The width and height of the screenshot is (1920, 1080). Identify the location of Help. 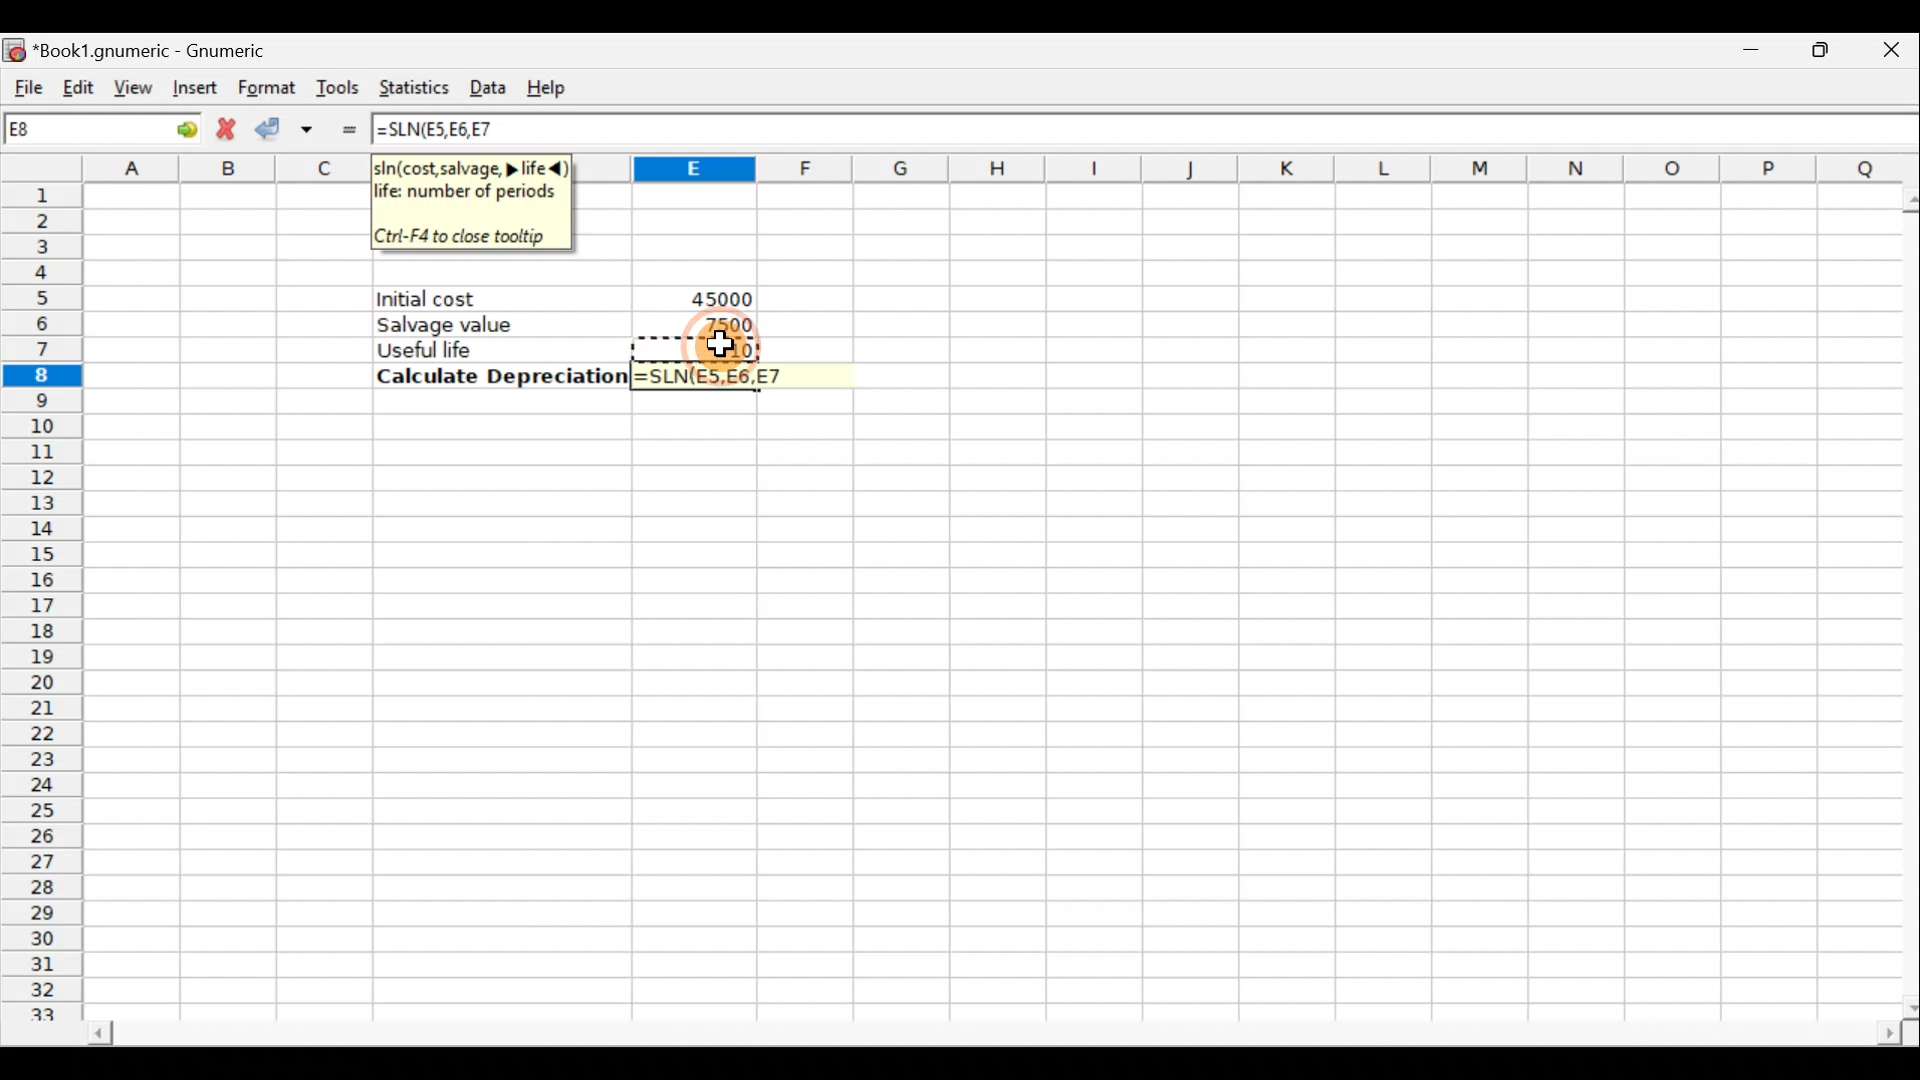
(556, 86).